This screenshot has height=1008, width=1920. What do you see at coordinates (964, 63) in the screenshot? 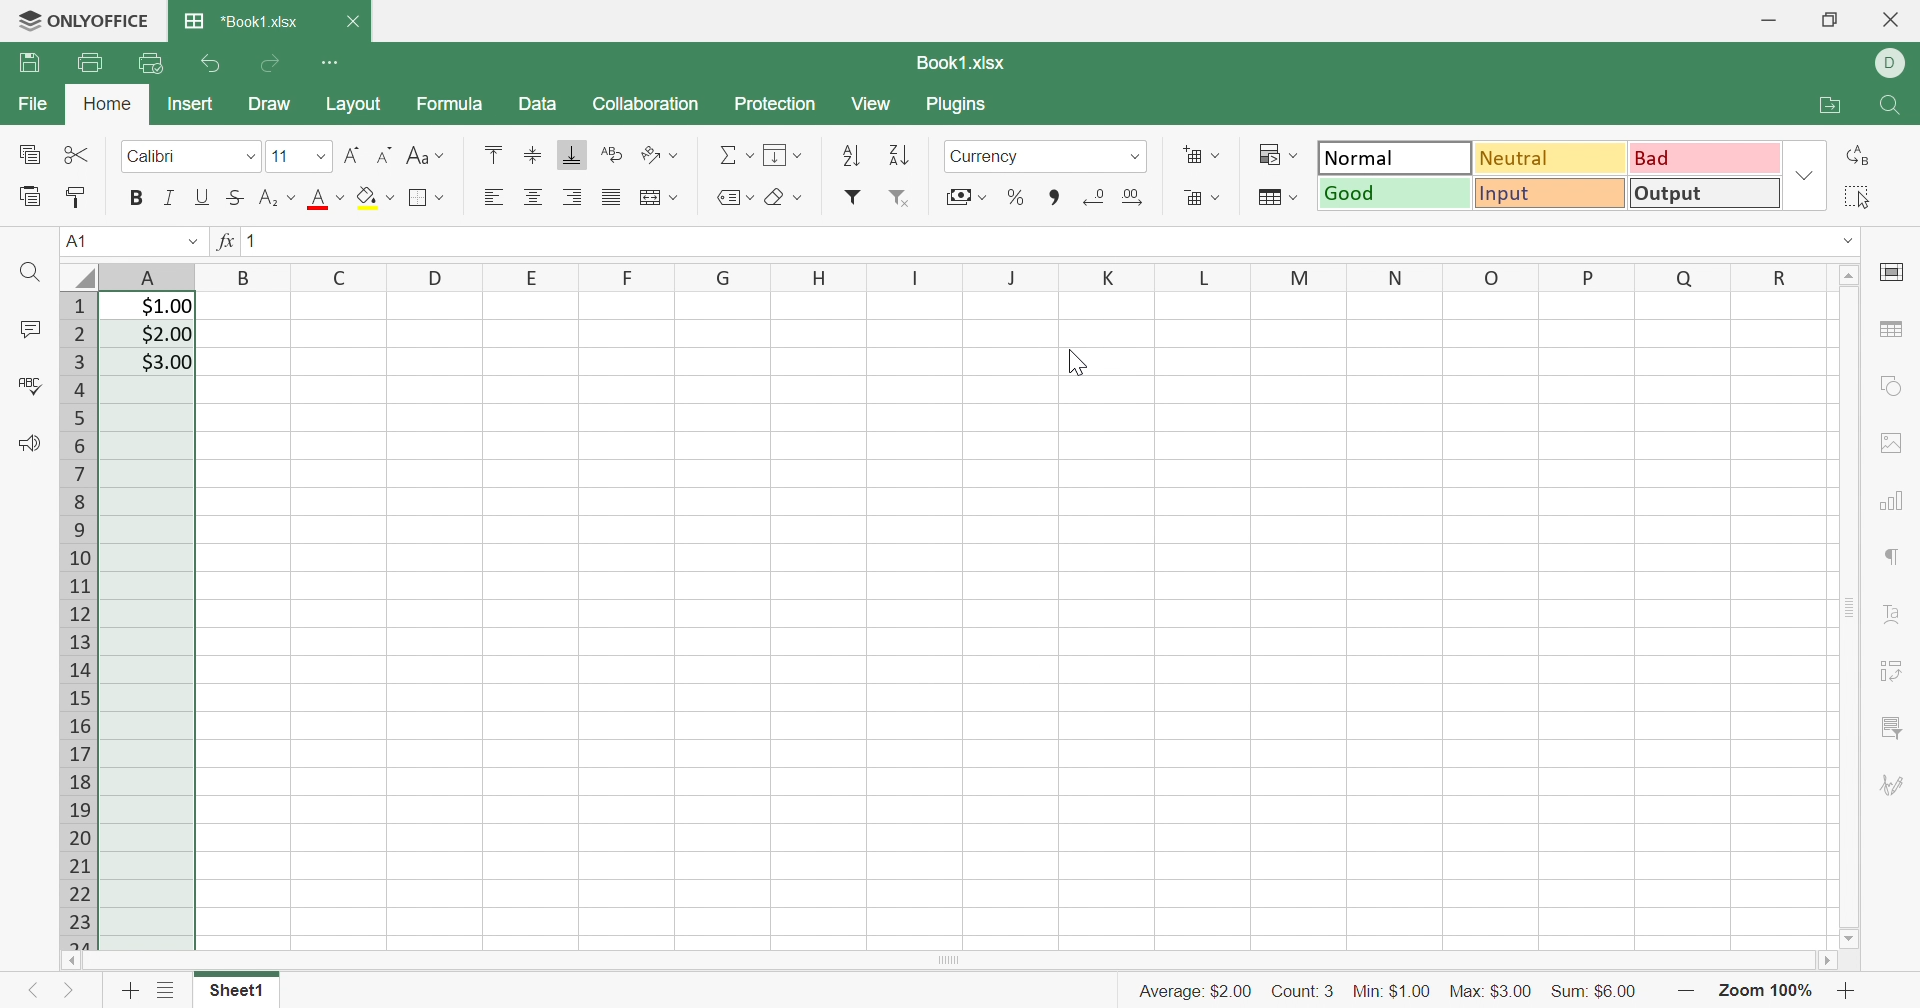
I see `Book1.xlsx` at bounding box center [964, 63].